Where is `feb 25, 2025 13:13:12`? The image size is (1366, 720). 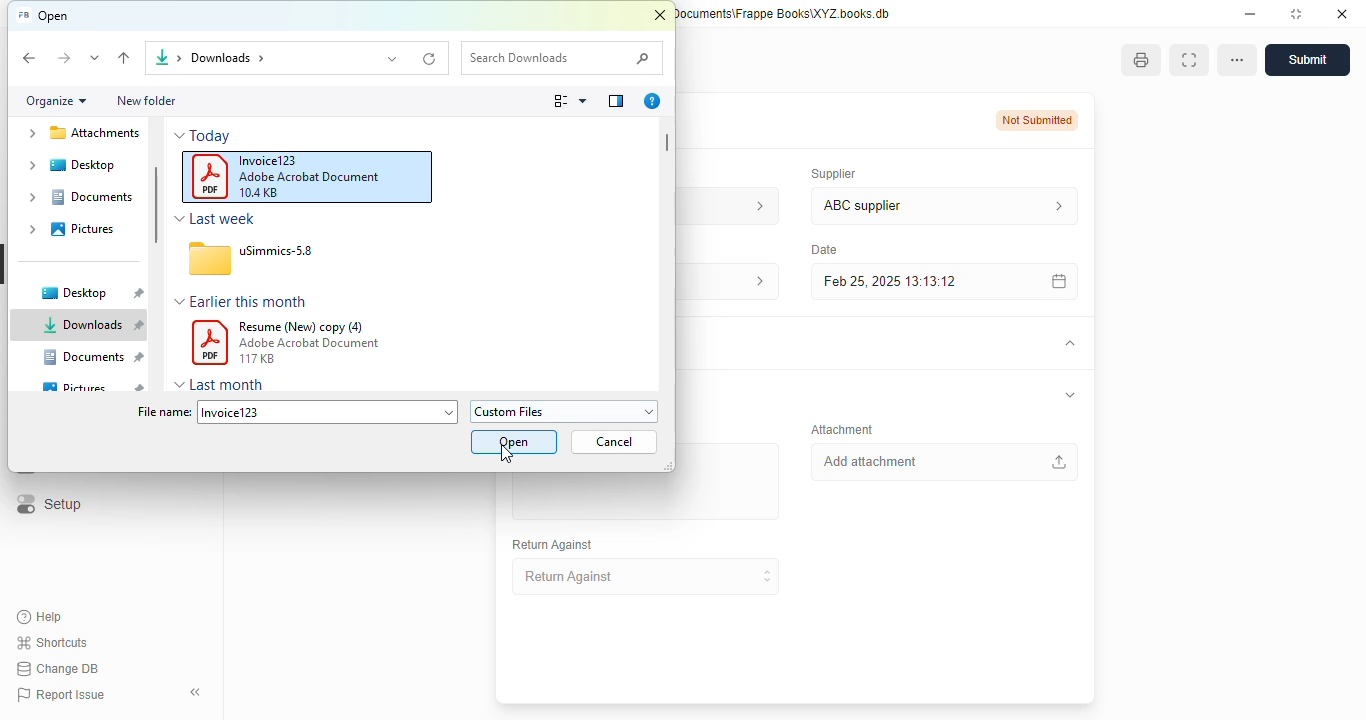
feb 25, 2025 13:13:12 is located at coordinates (905, 281).